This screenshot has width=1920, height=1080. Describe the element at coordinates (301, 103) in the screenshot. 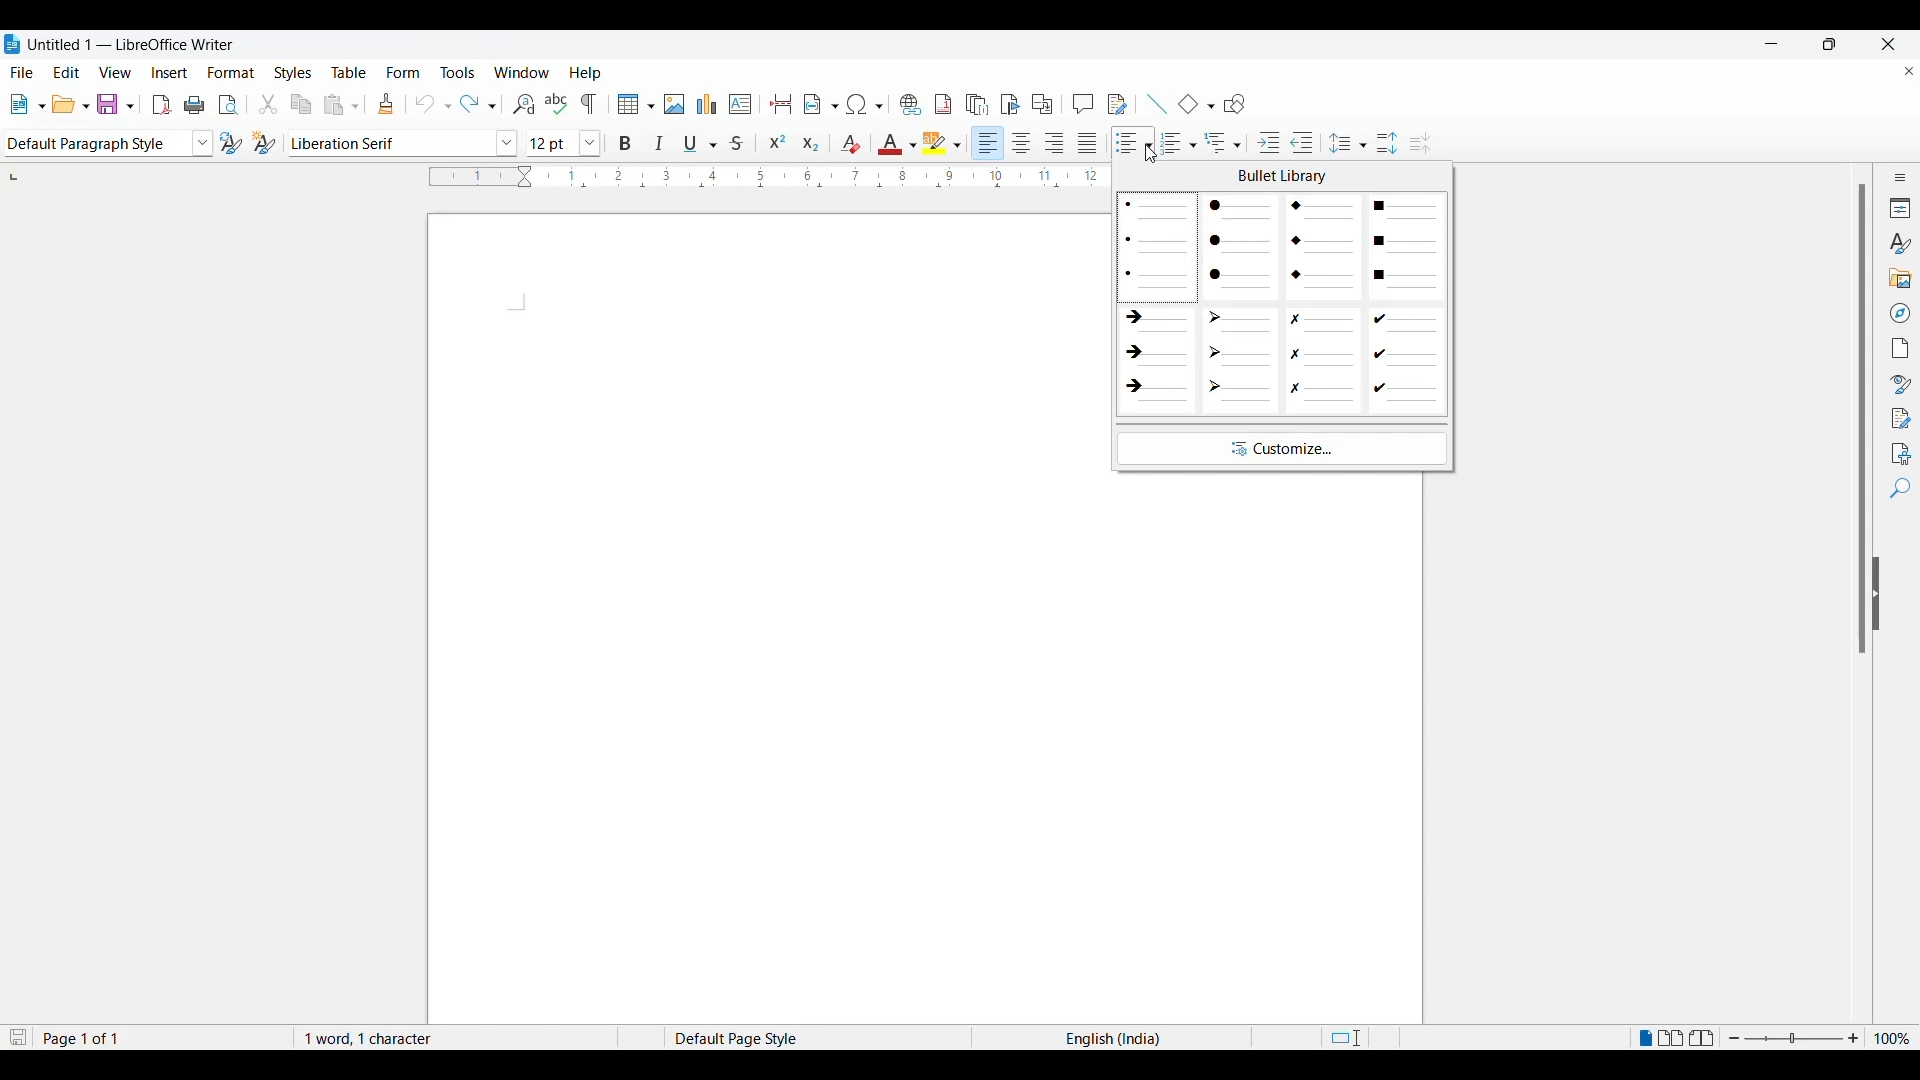

I see `copy` at that location.